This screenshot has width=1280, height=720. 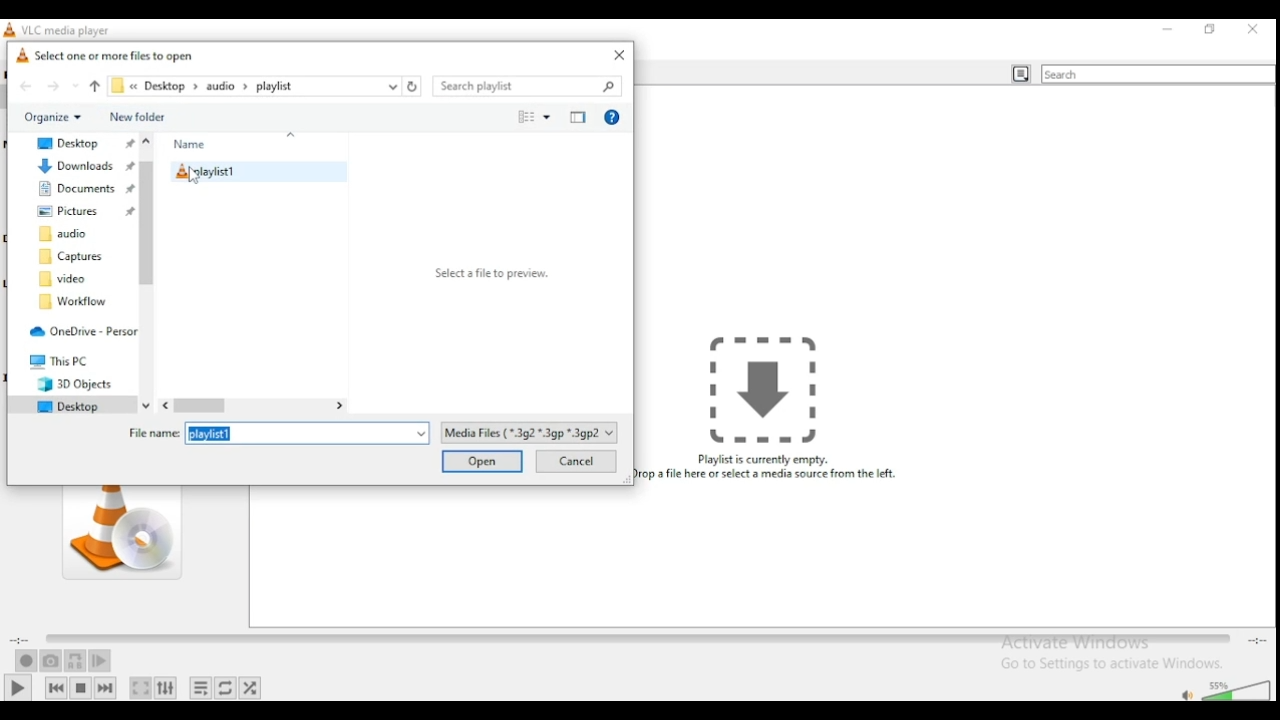 I want to click on file explorer path, so click(x=123, y=87).